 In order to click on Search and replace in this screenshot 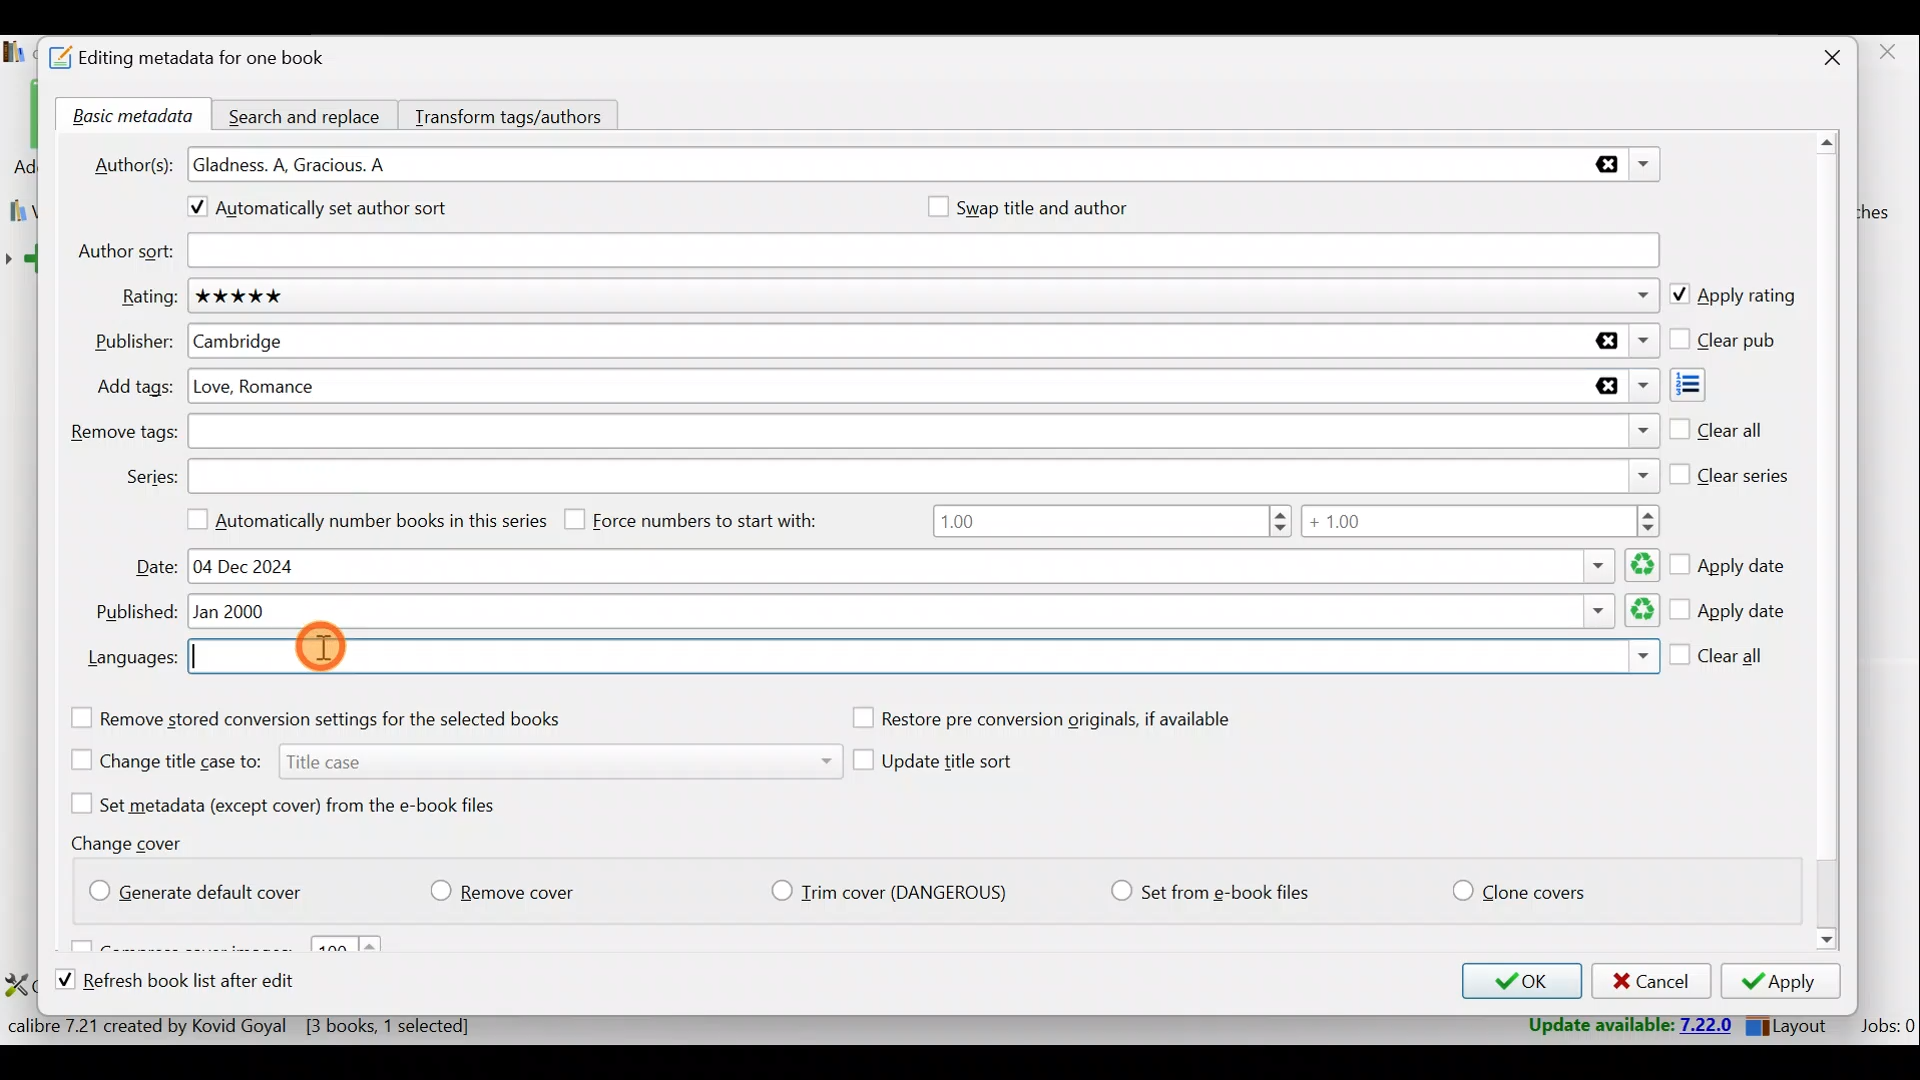, I will do `click(307, 114)`.